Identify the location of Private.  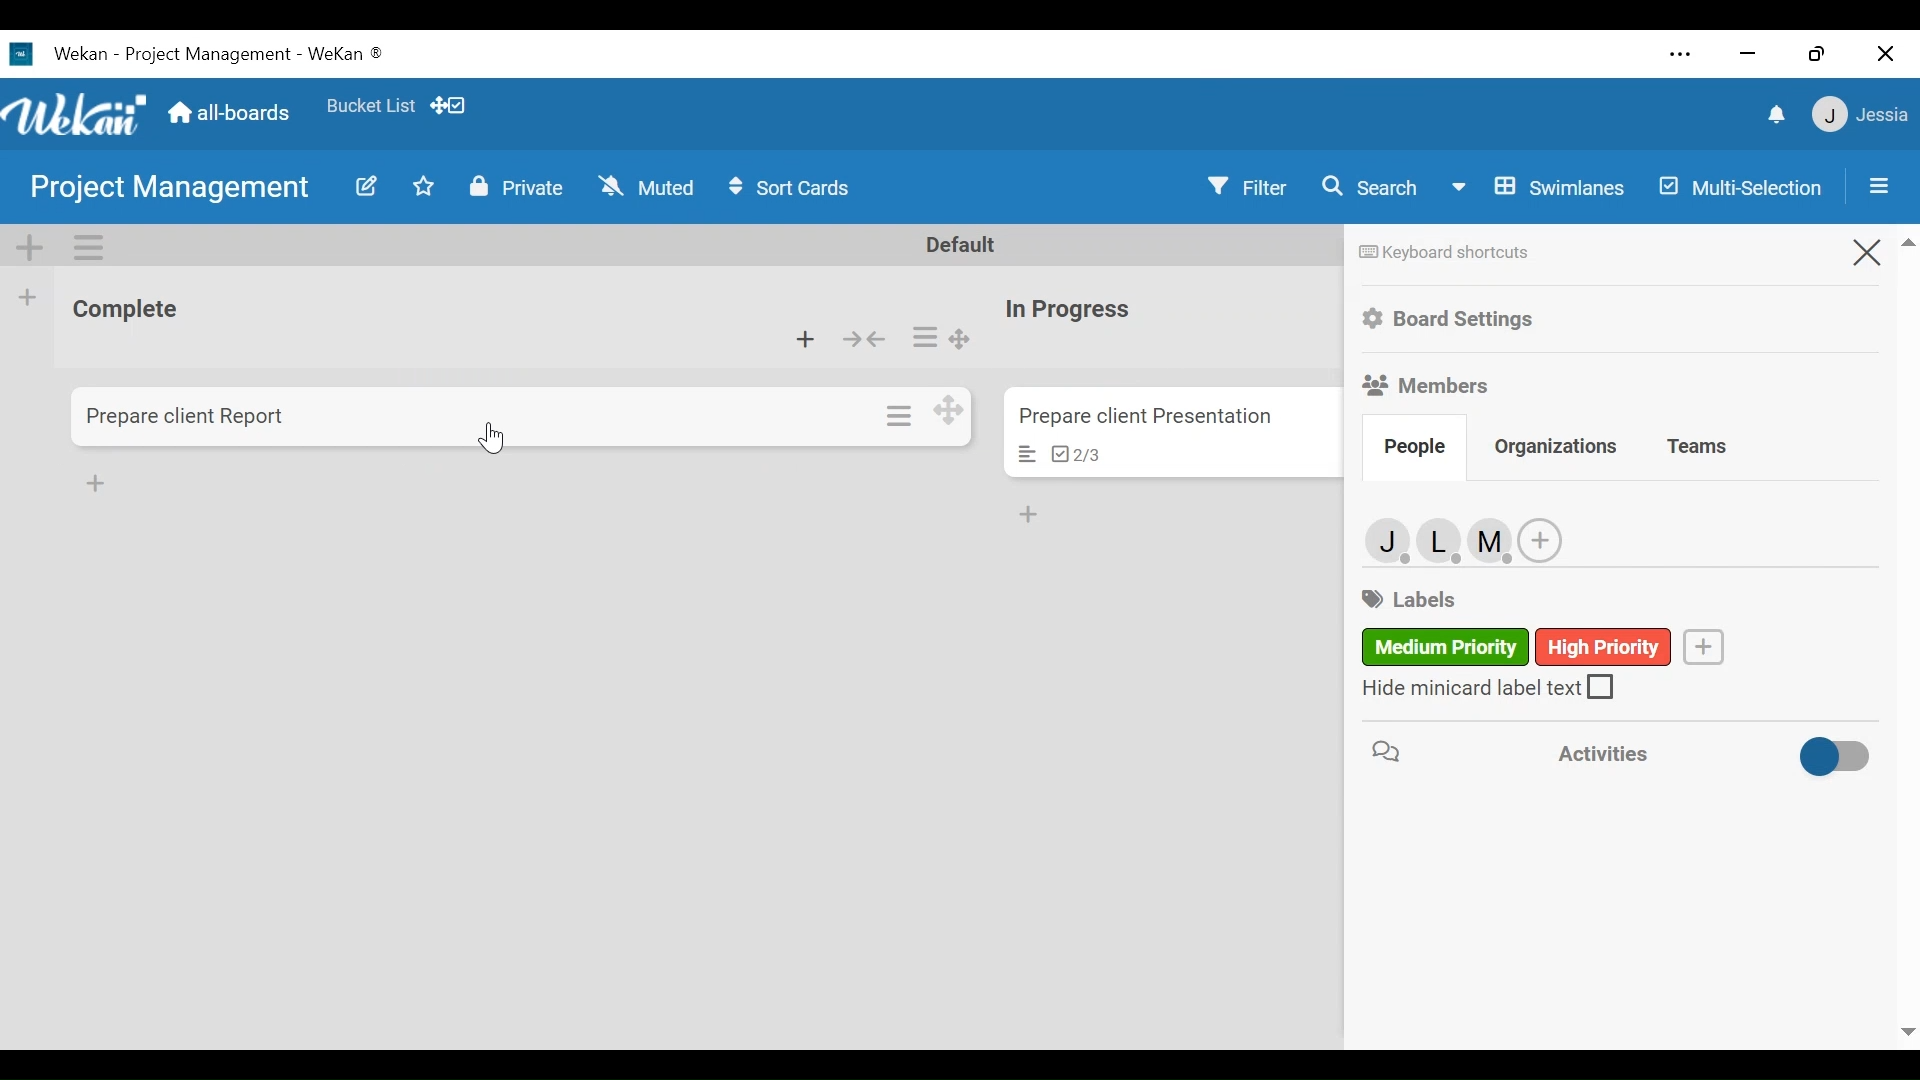
(512, 188).